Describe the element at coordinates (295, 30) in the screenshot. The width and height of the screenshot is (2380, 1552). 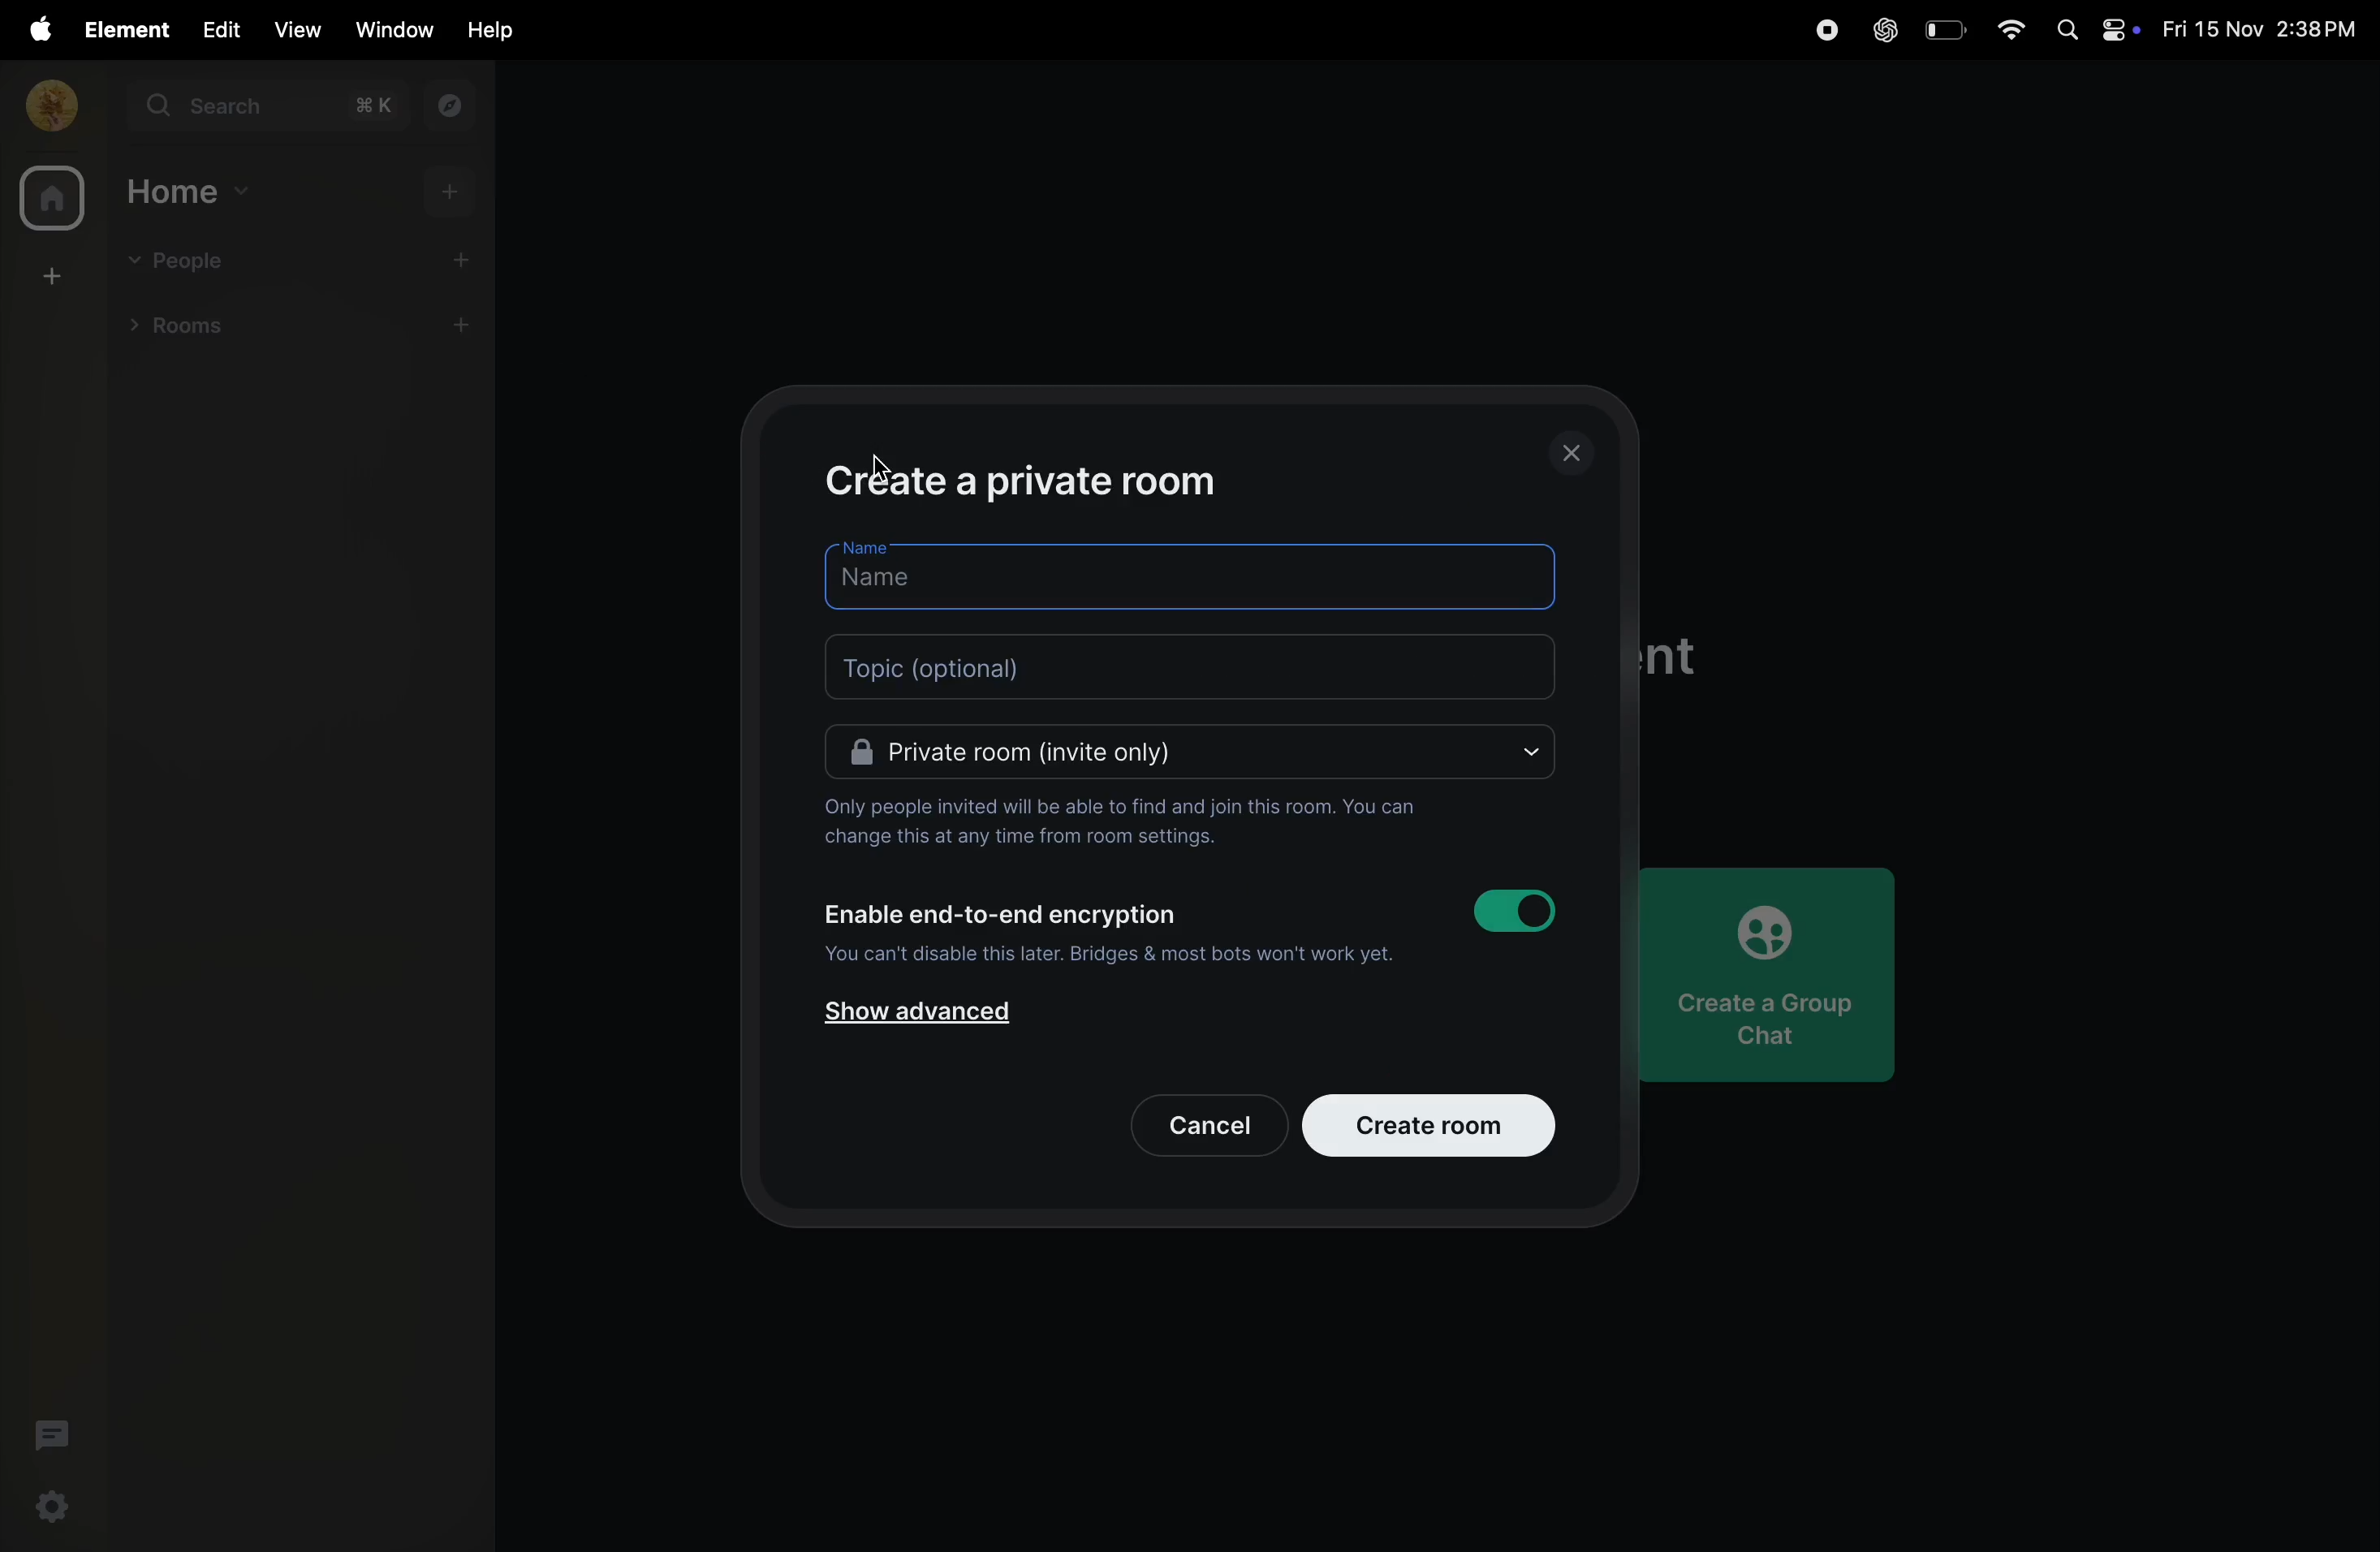
I see `view` at that location.